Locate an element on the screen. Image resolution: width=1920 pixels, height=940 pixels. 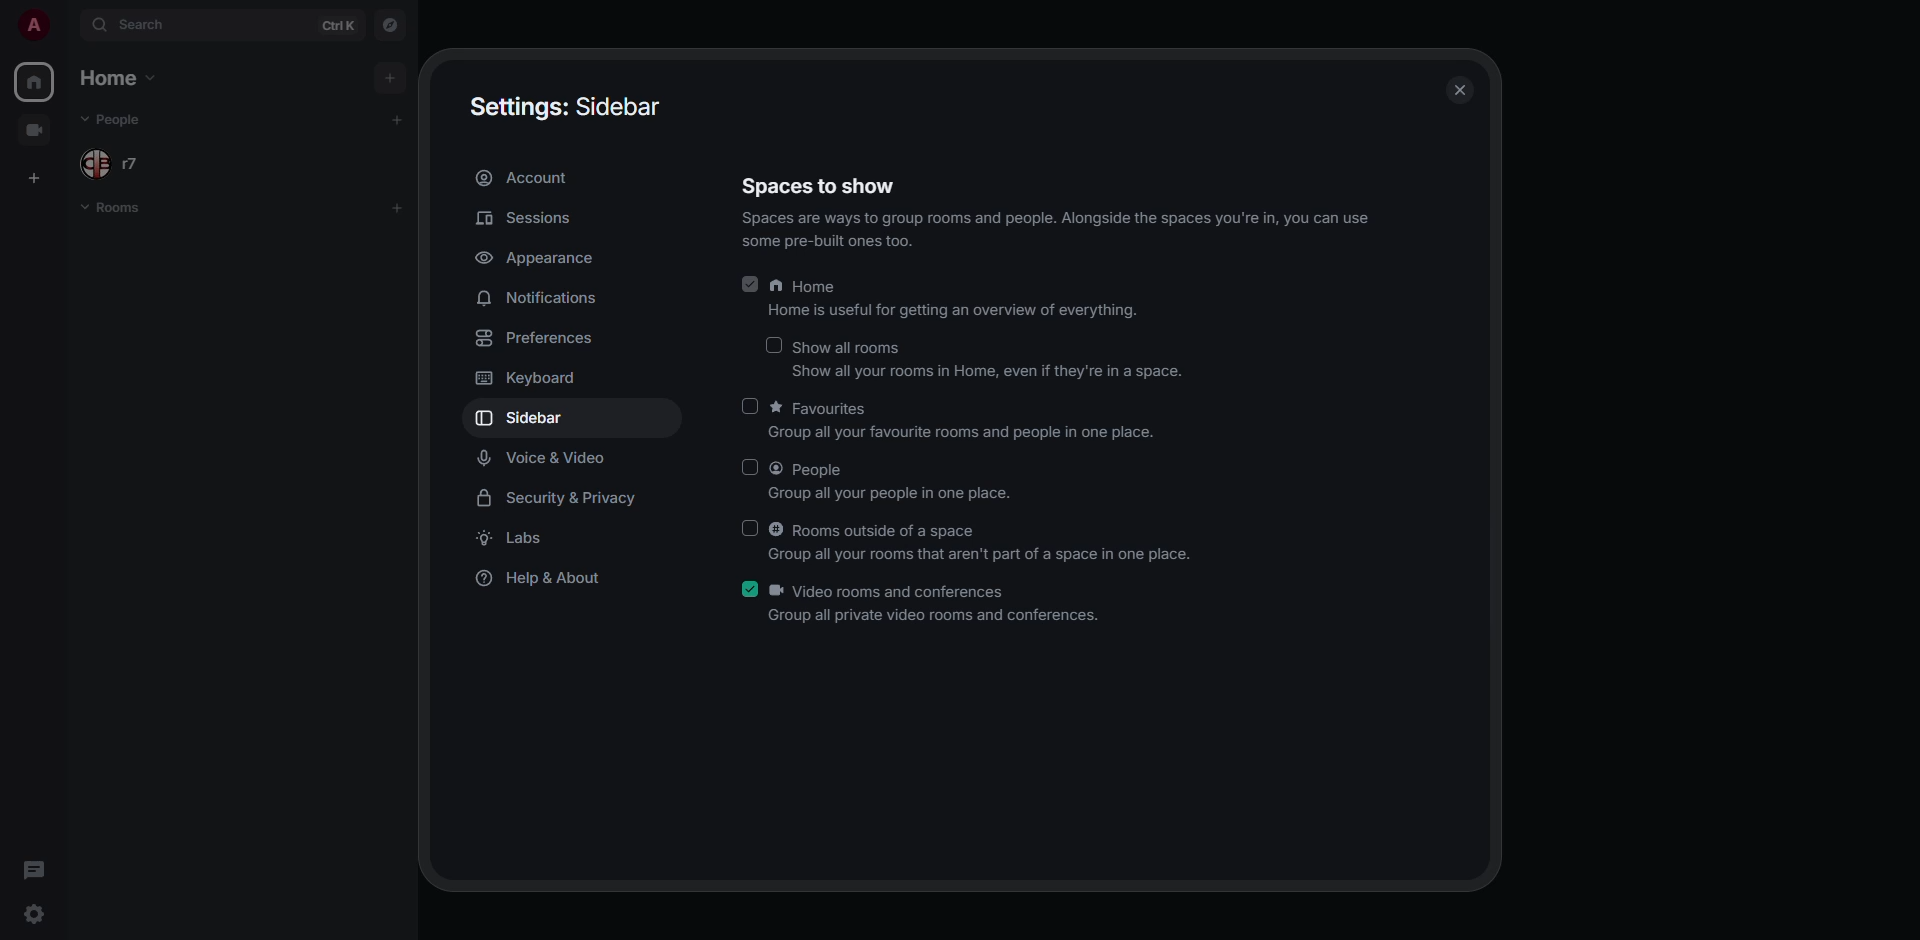
profile is located at coordinates (34, 25).